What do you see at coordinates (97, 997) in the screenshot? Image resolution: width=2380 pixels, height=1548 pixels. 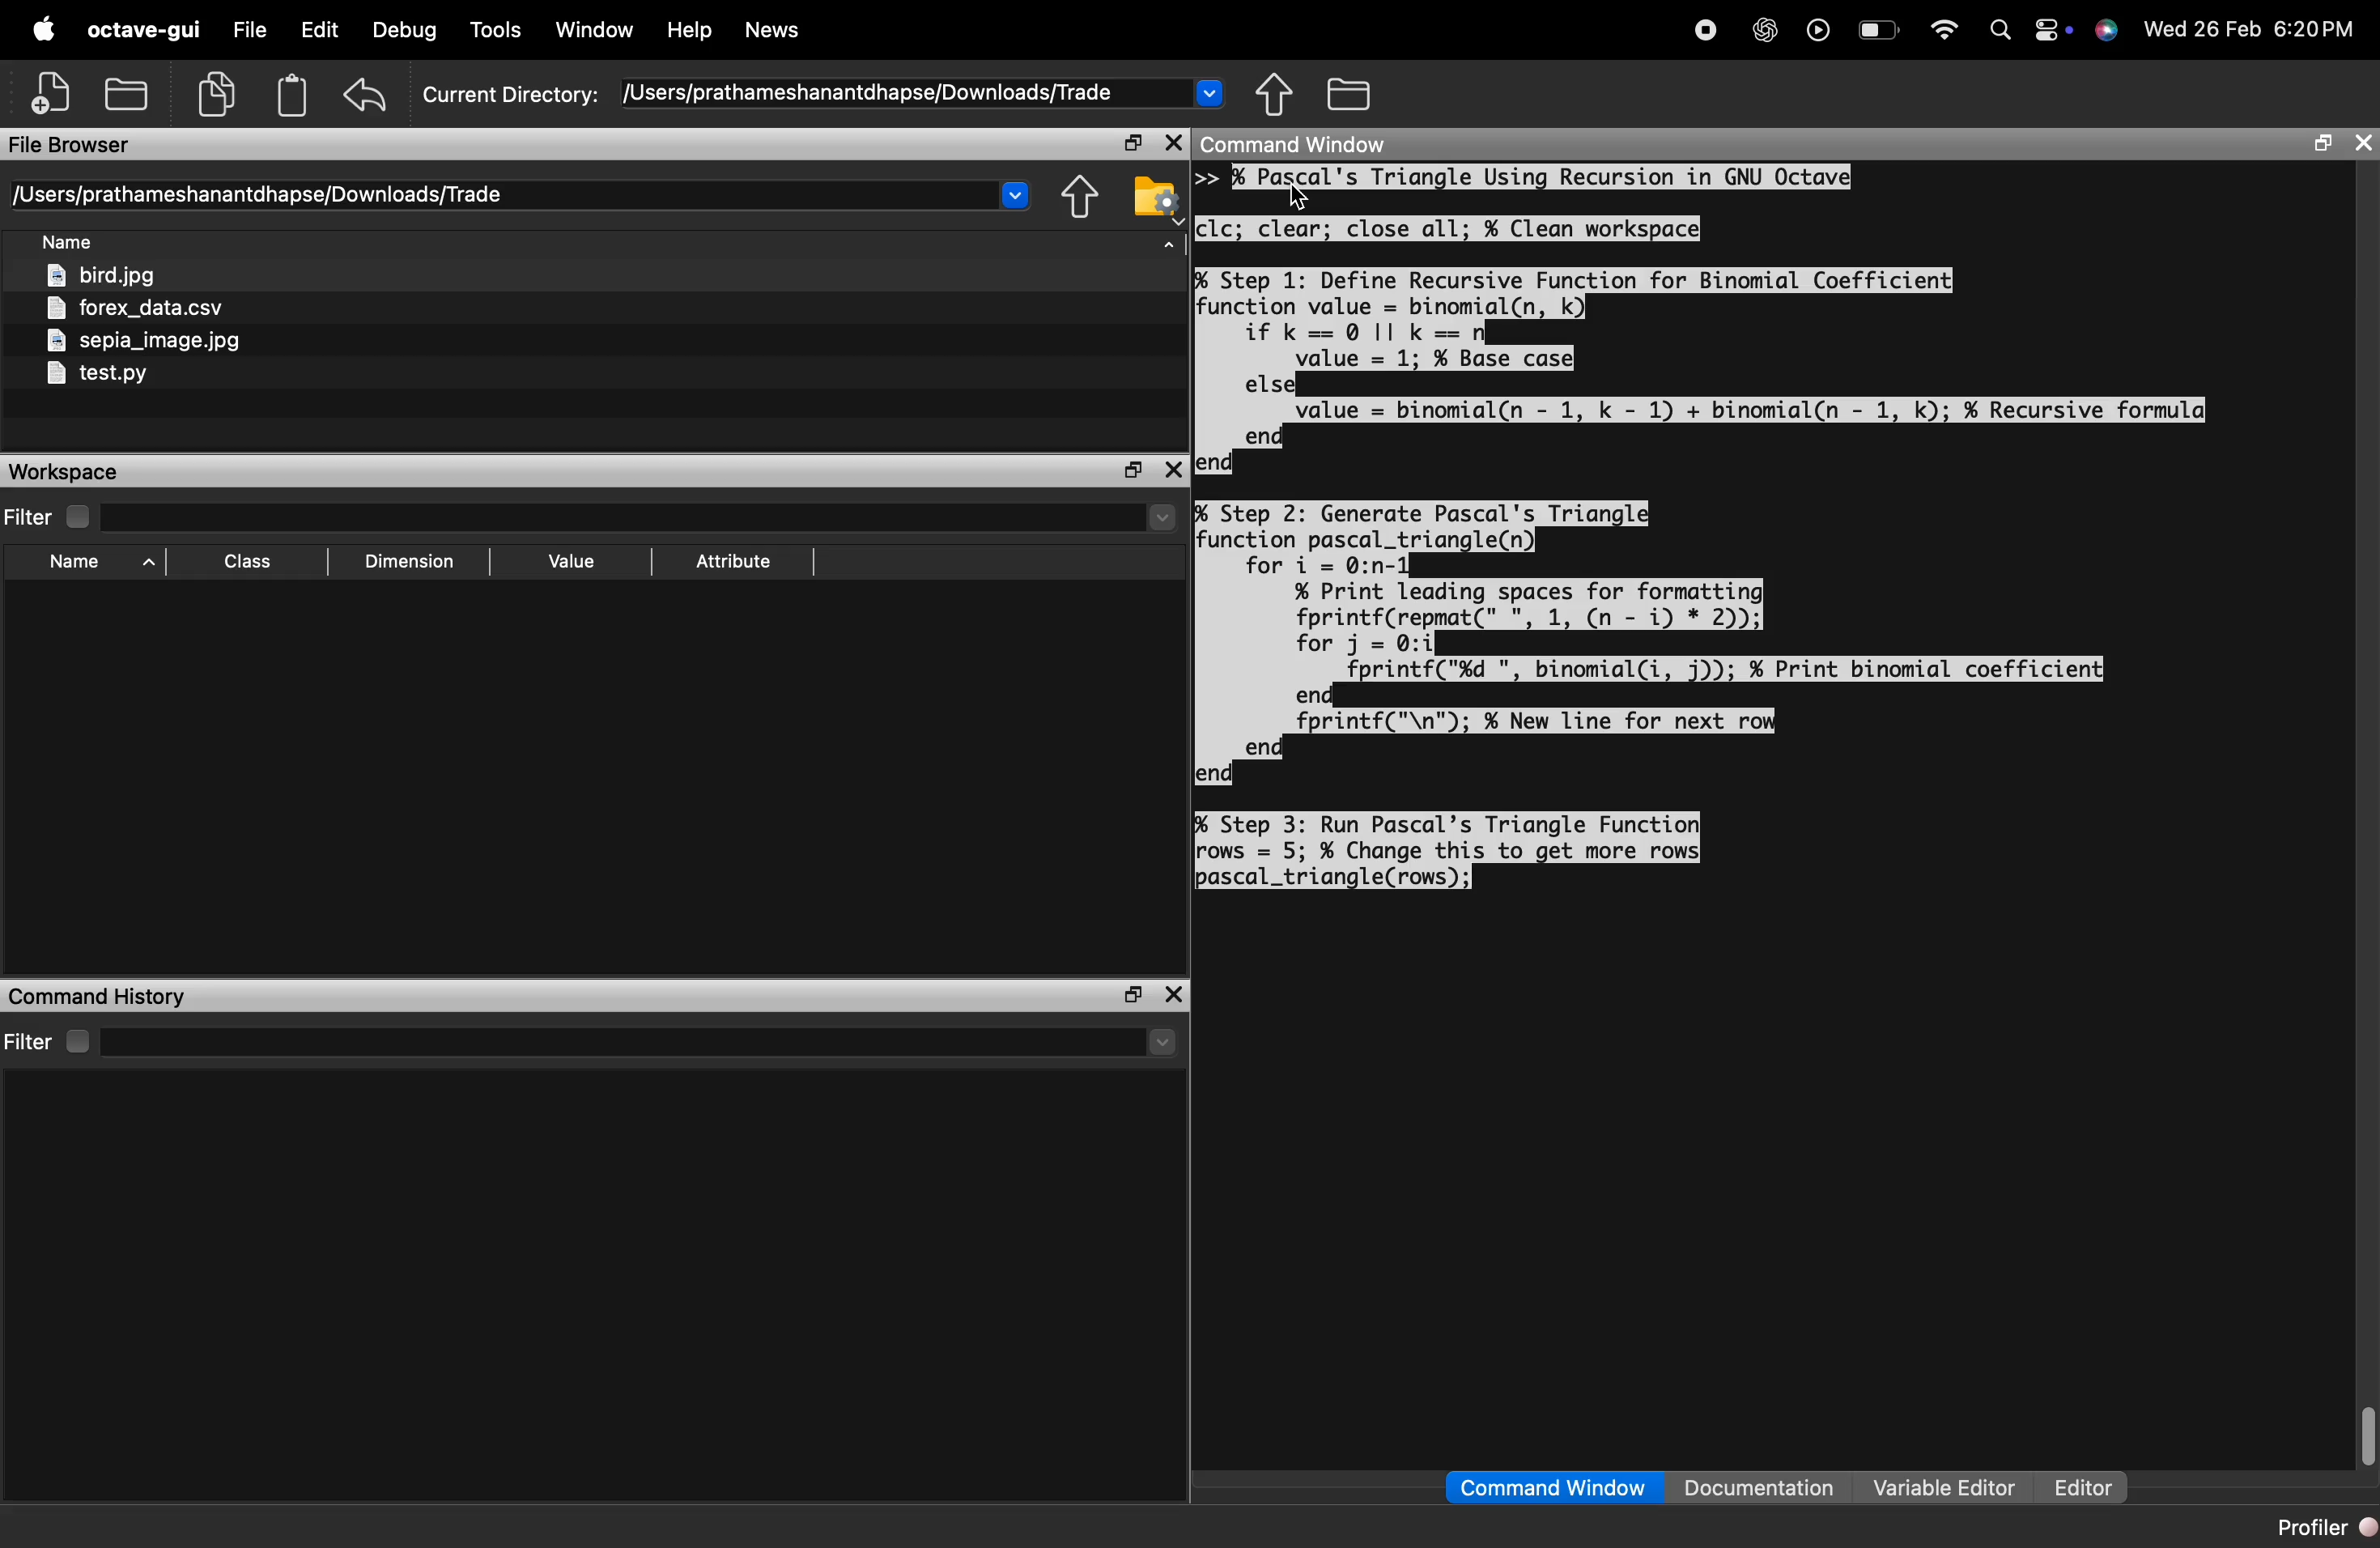 I see `Command History` at bounding box center [97, 997].